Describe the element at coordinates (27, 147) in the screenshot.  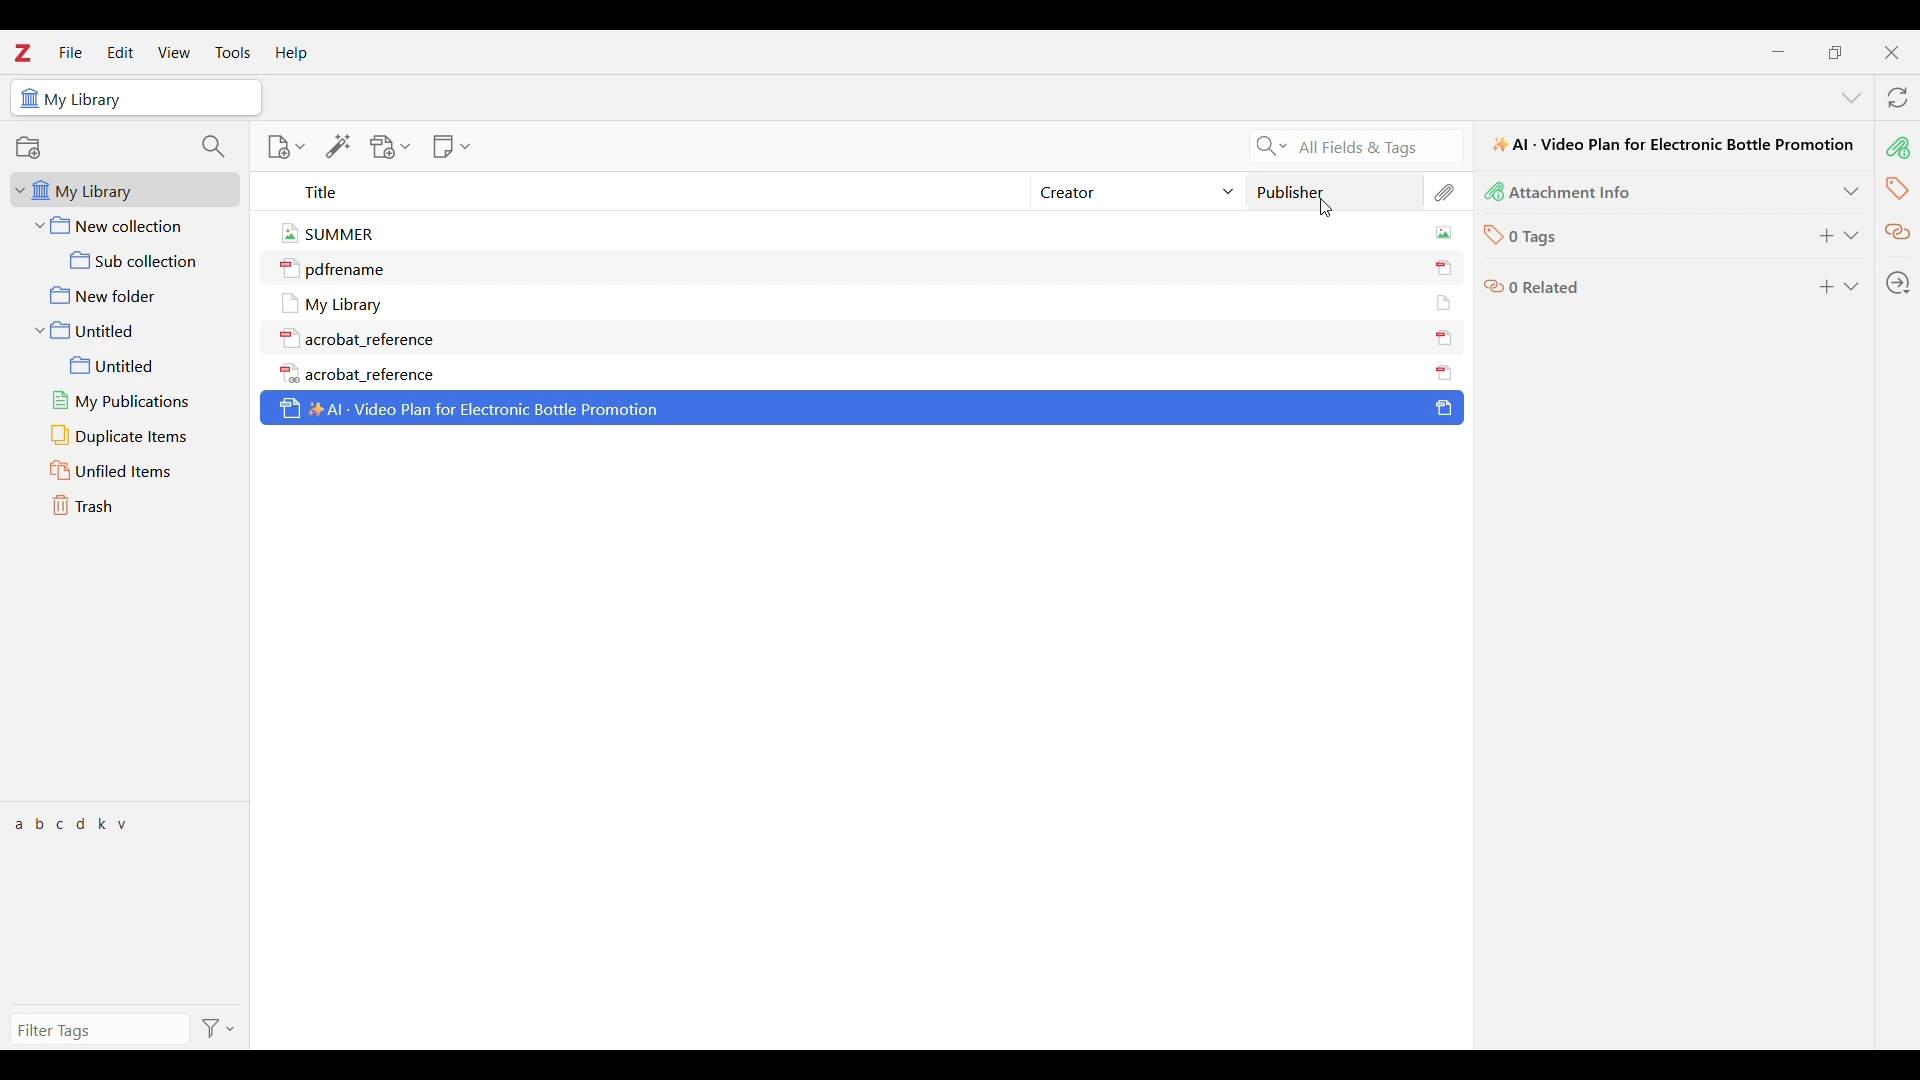
I see `Add new collection` at that location.